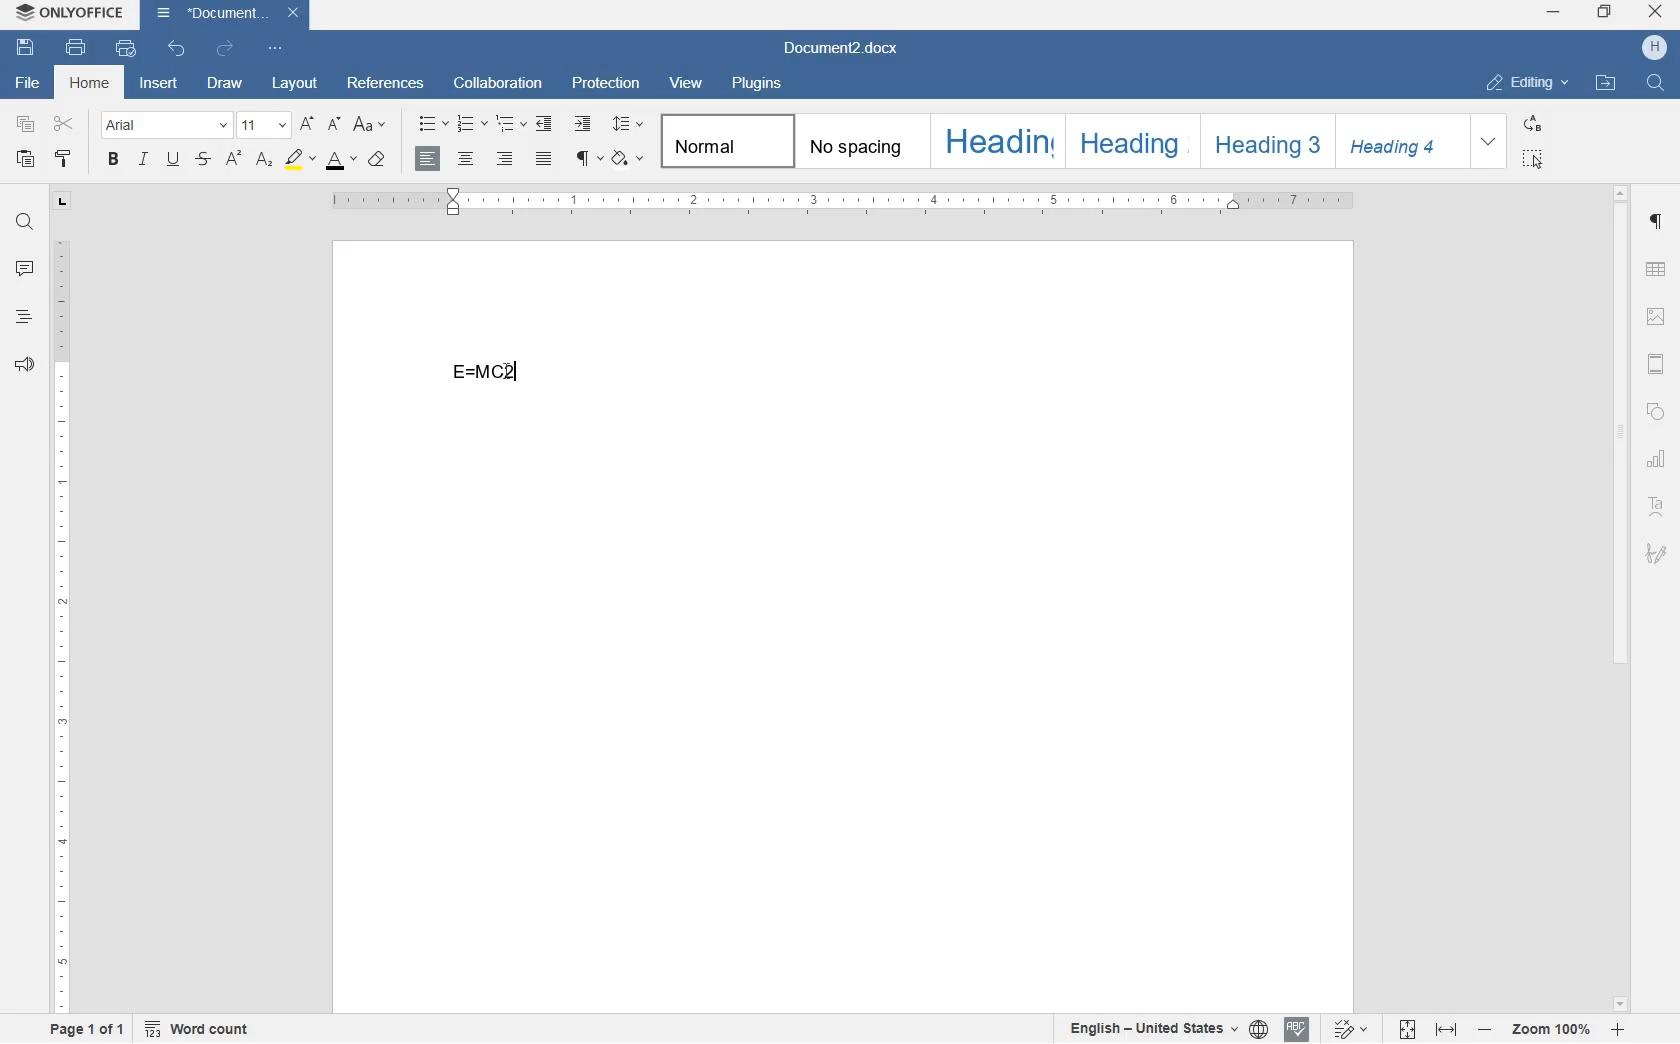 The width and height of the screenshot is (1680, 1044). What do you see at coordinates (175, 158) in the screenshot?
I see `underline` at bounding box center [175, 158].